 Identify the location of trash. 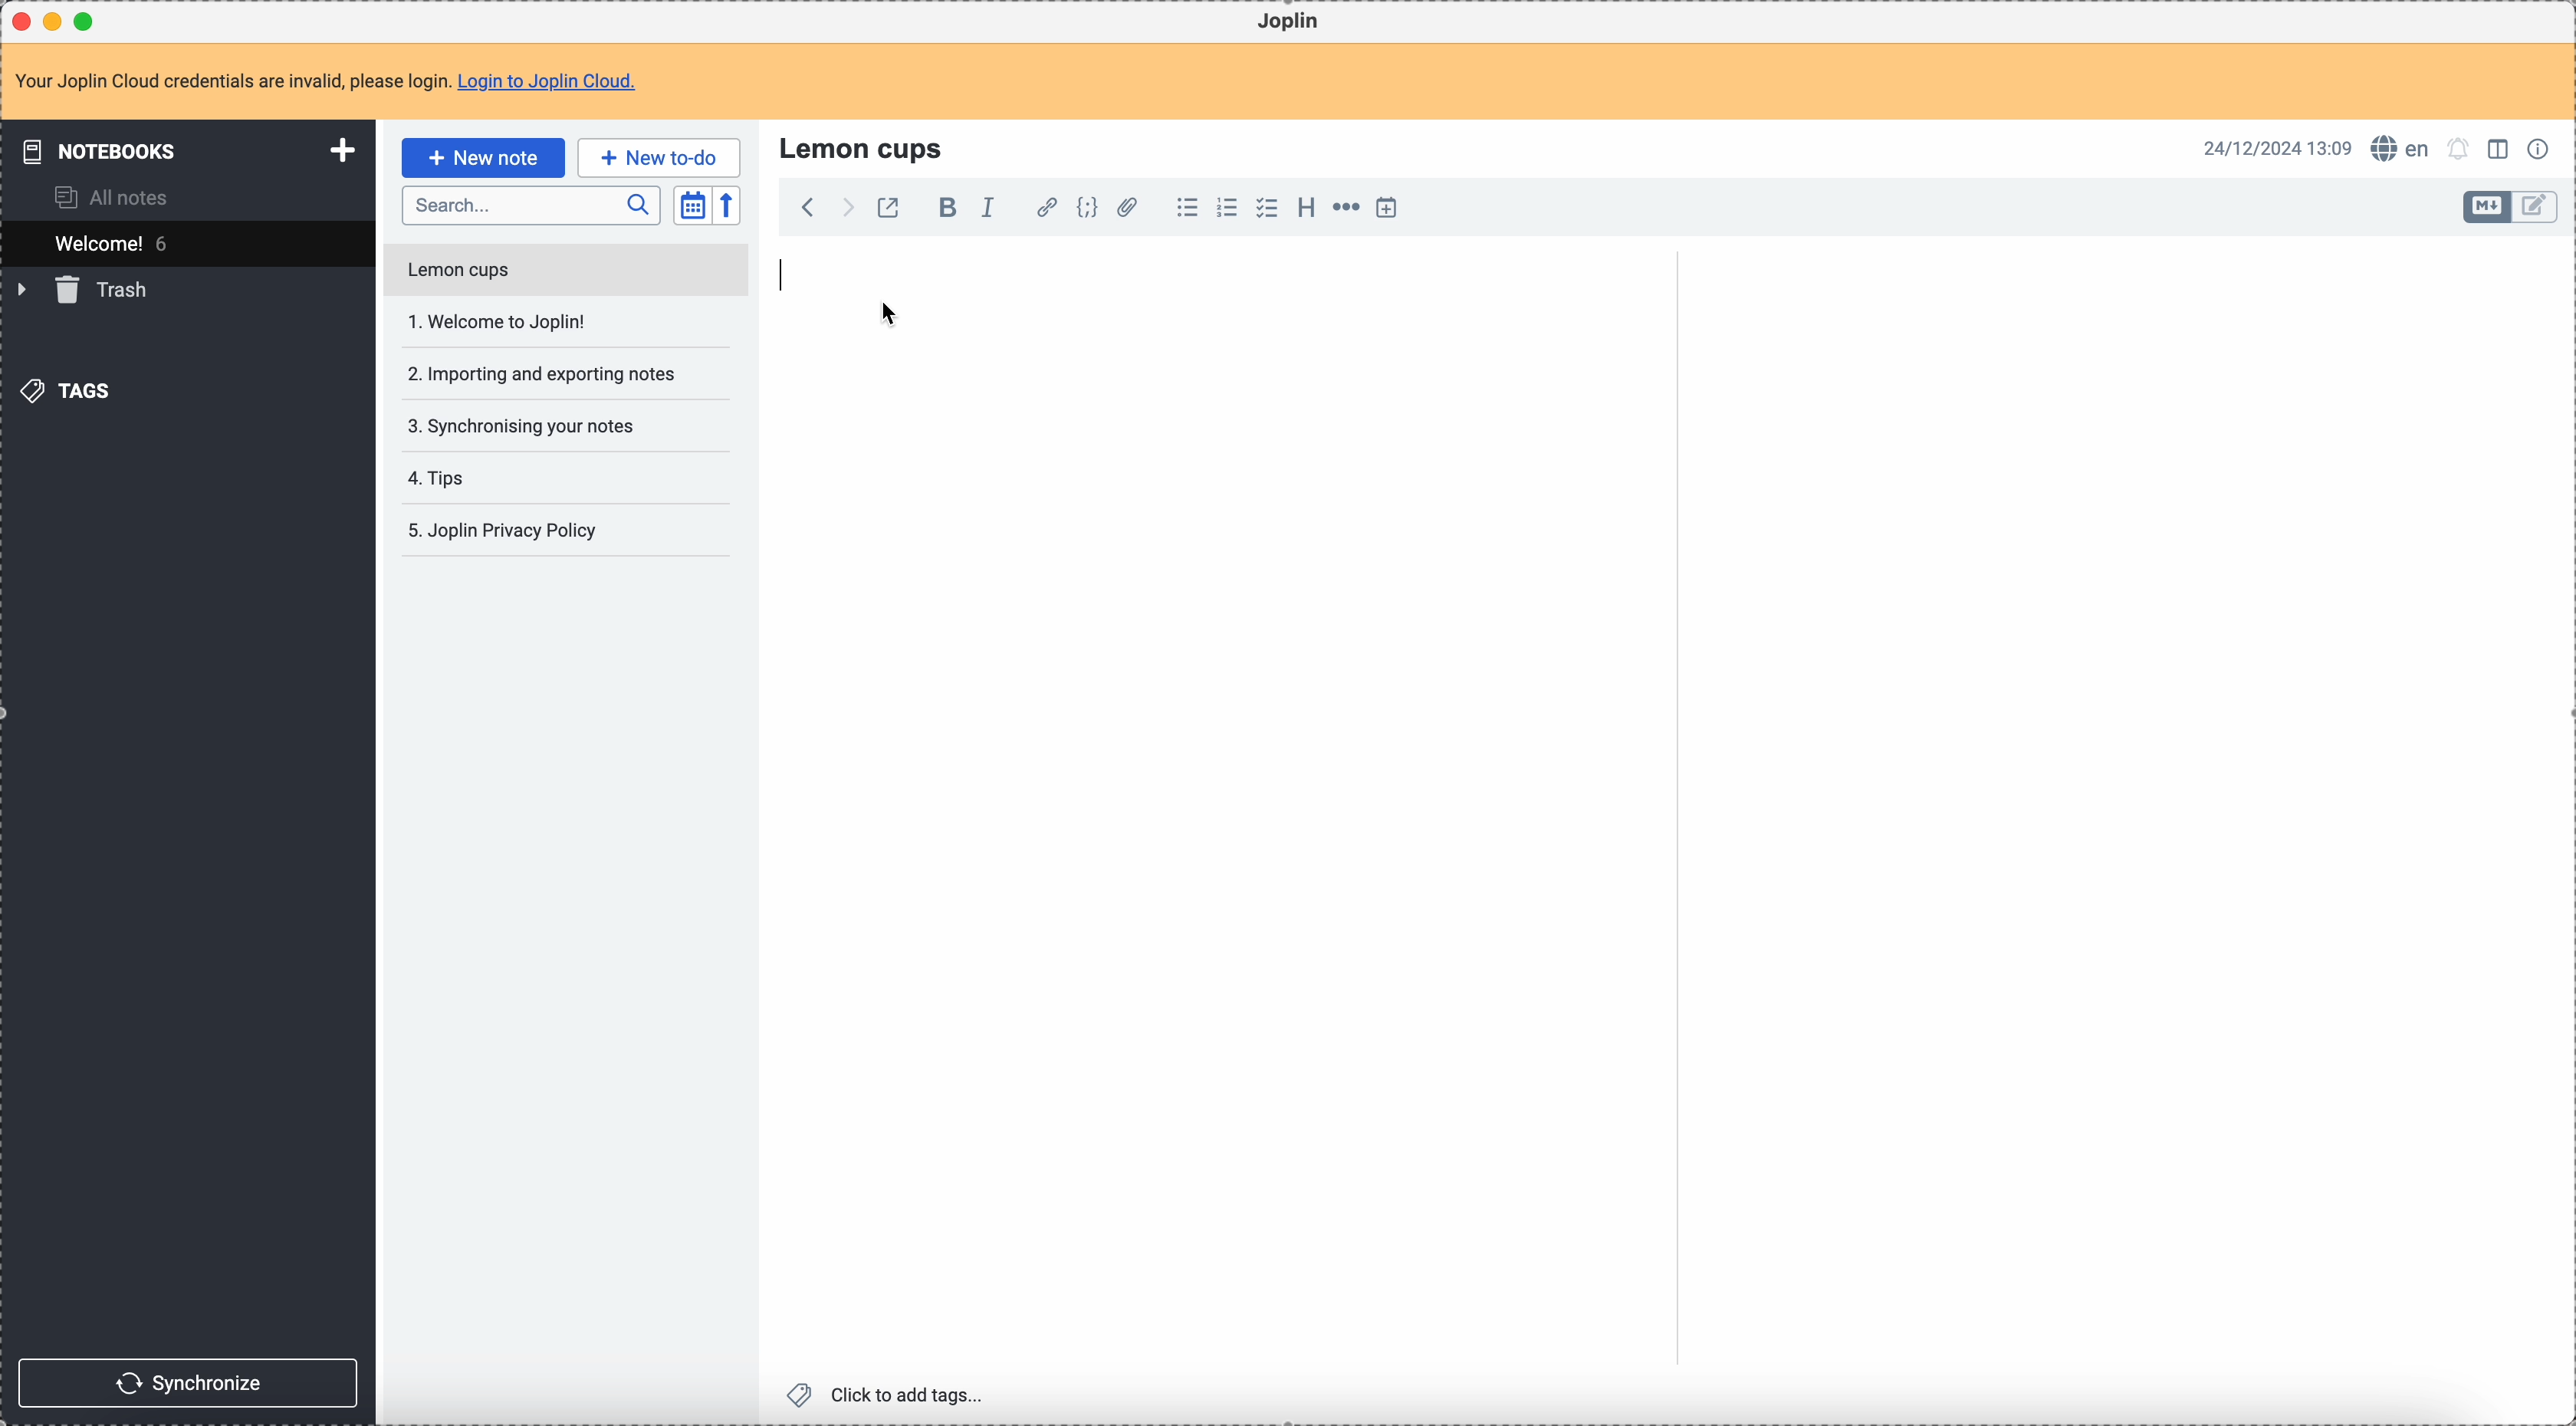
(86, 290).